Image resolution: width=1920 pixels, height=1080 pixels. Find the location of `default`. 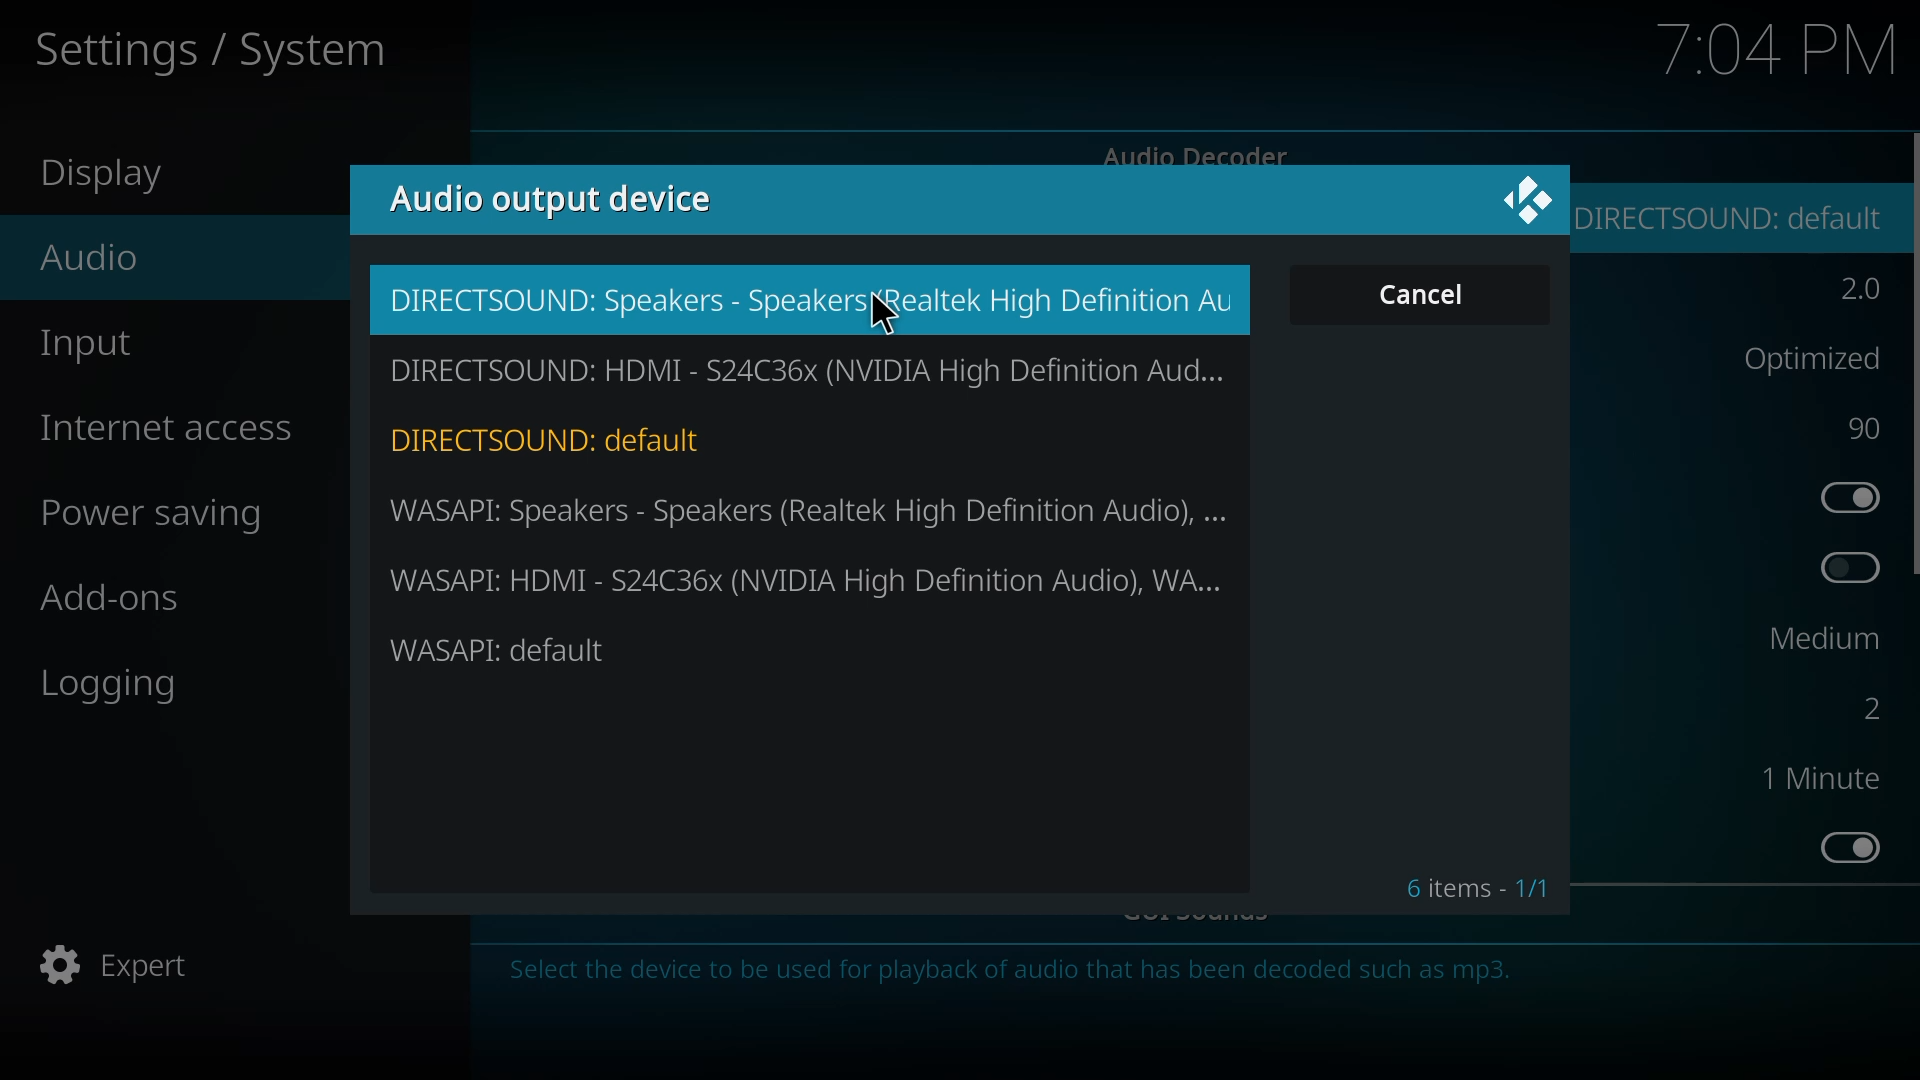

default is located at coordinates (1741, 216).